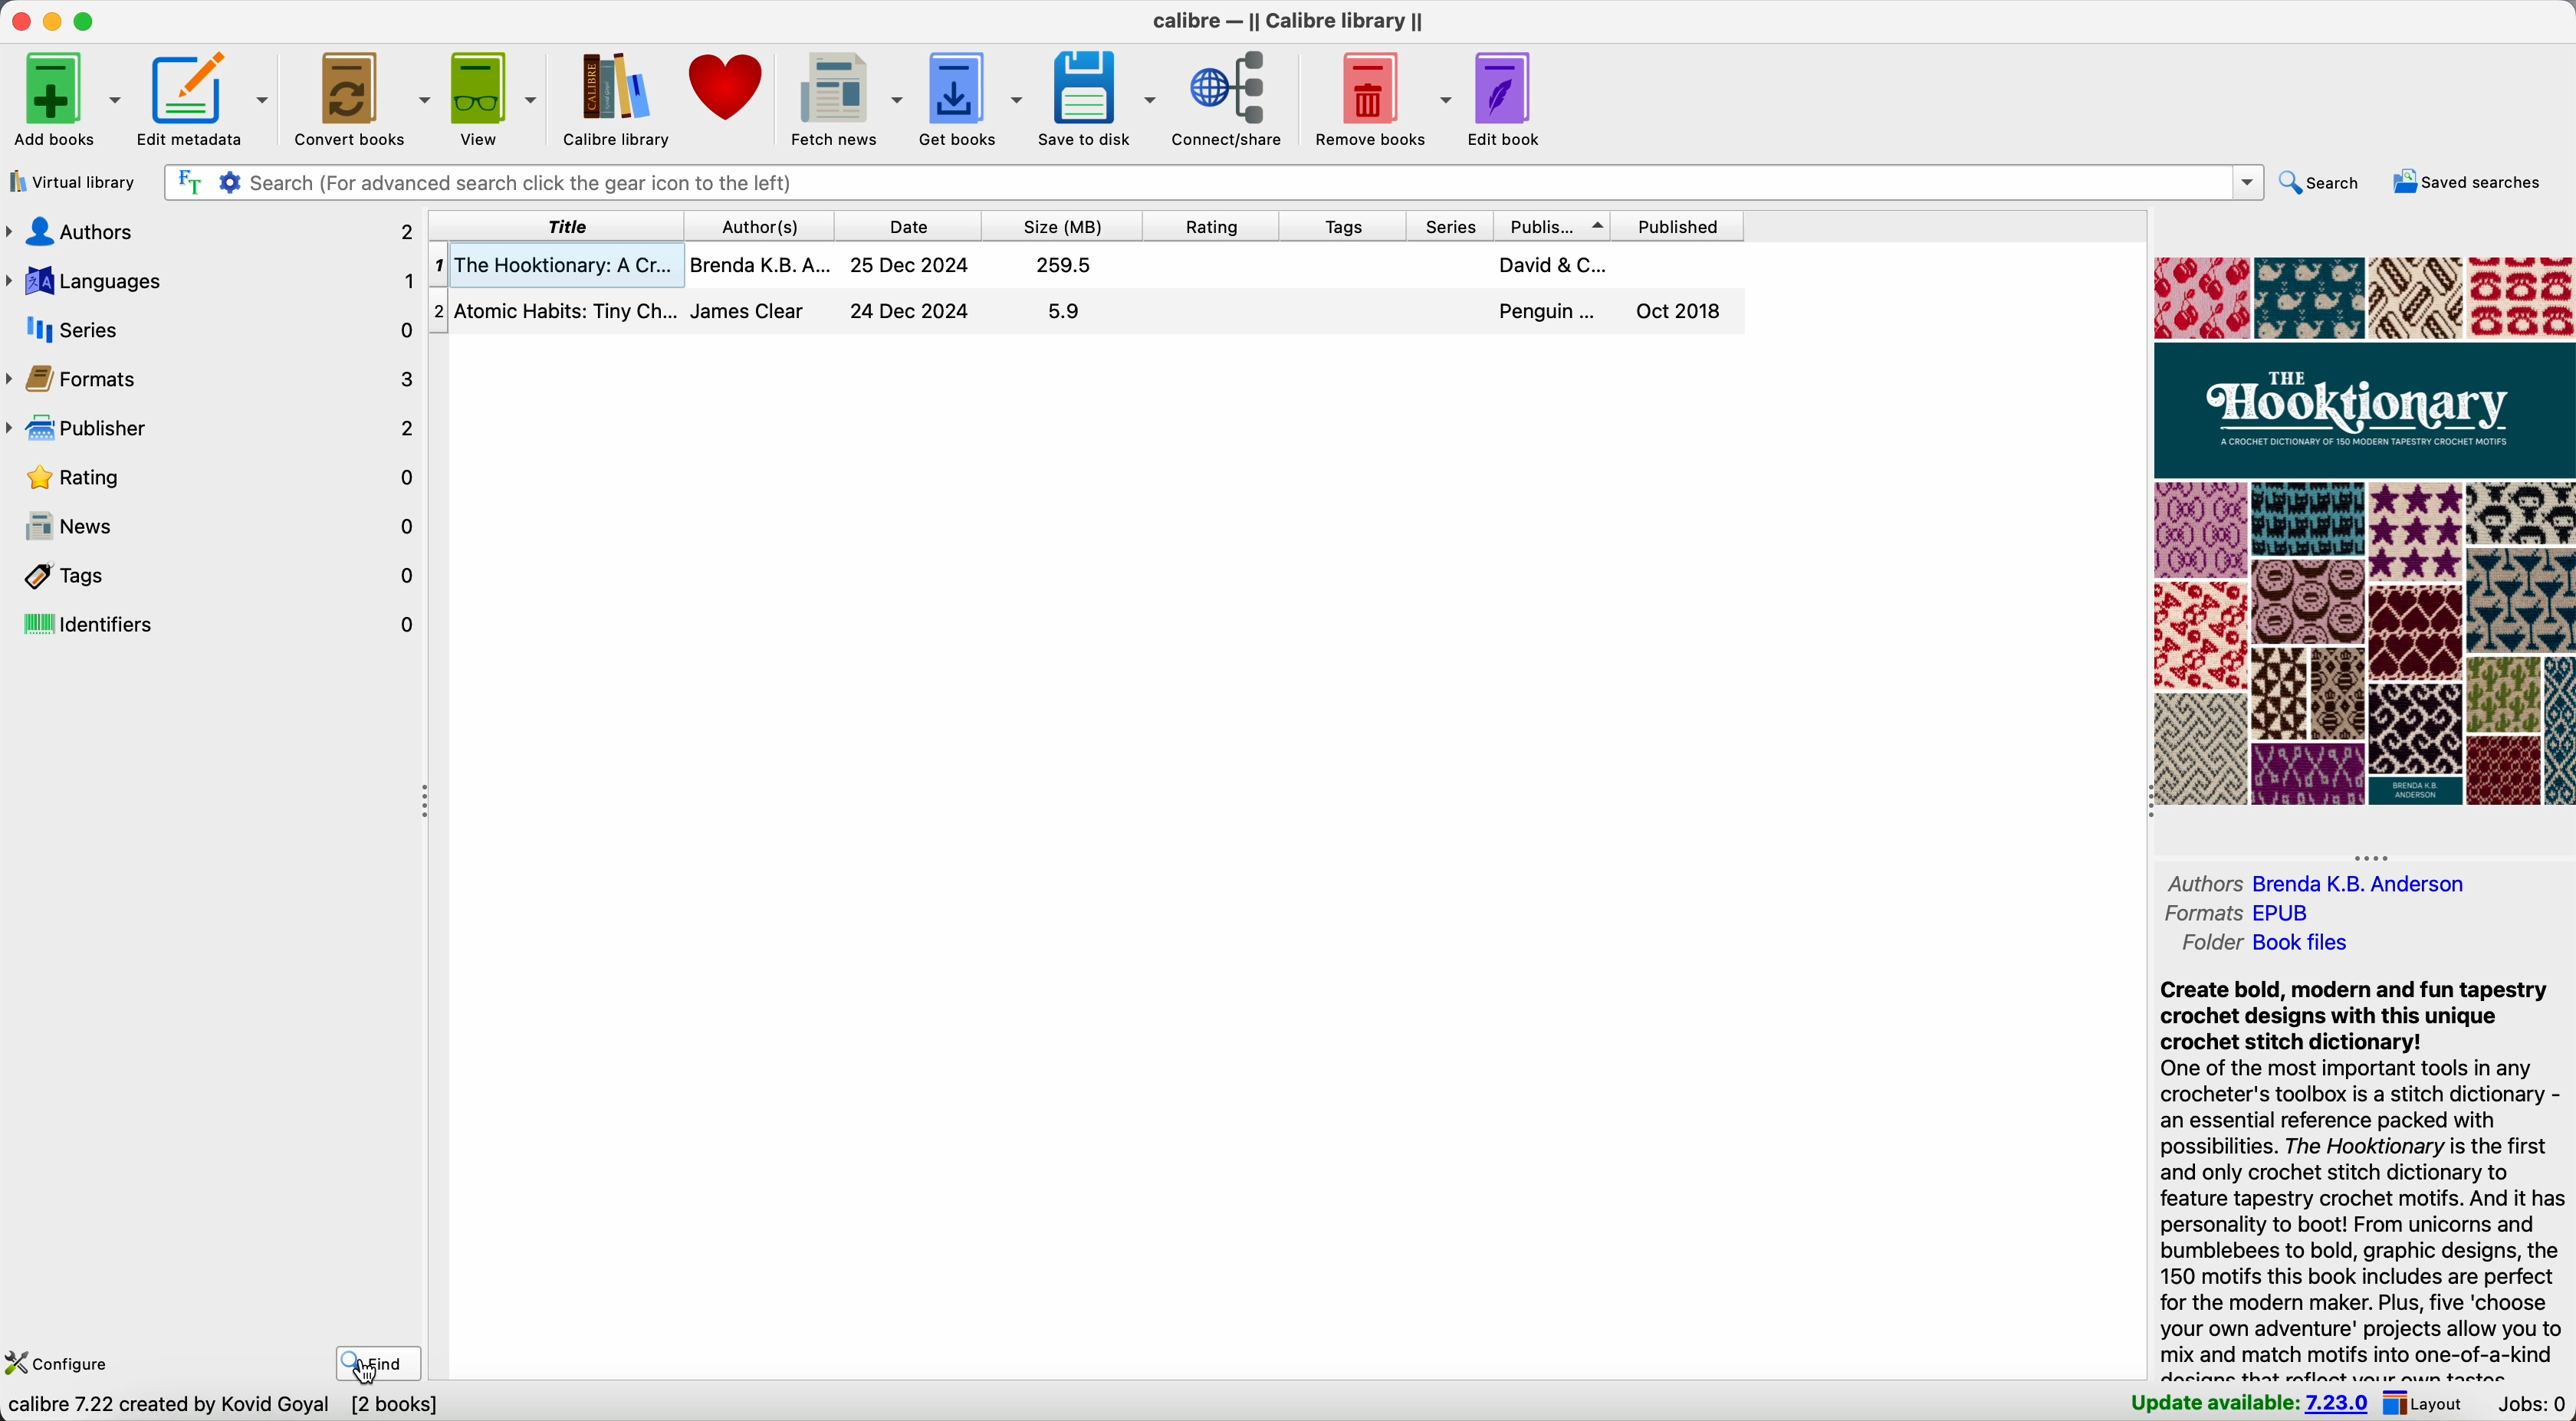 The height and width of the screenshot is (1421, 2576). I want to click on update available, so click(2243, 1402).